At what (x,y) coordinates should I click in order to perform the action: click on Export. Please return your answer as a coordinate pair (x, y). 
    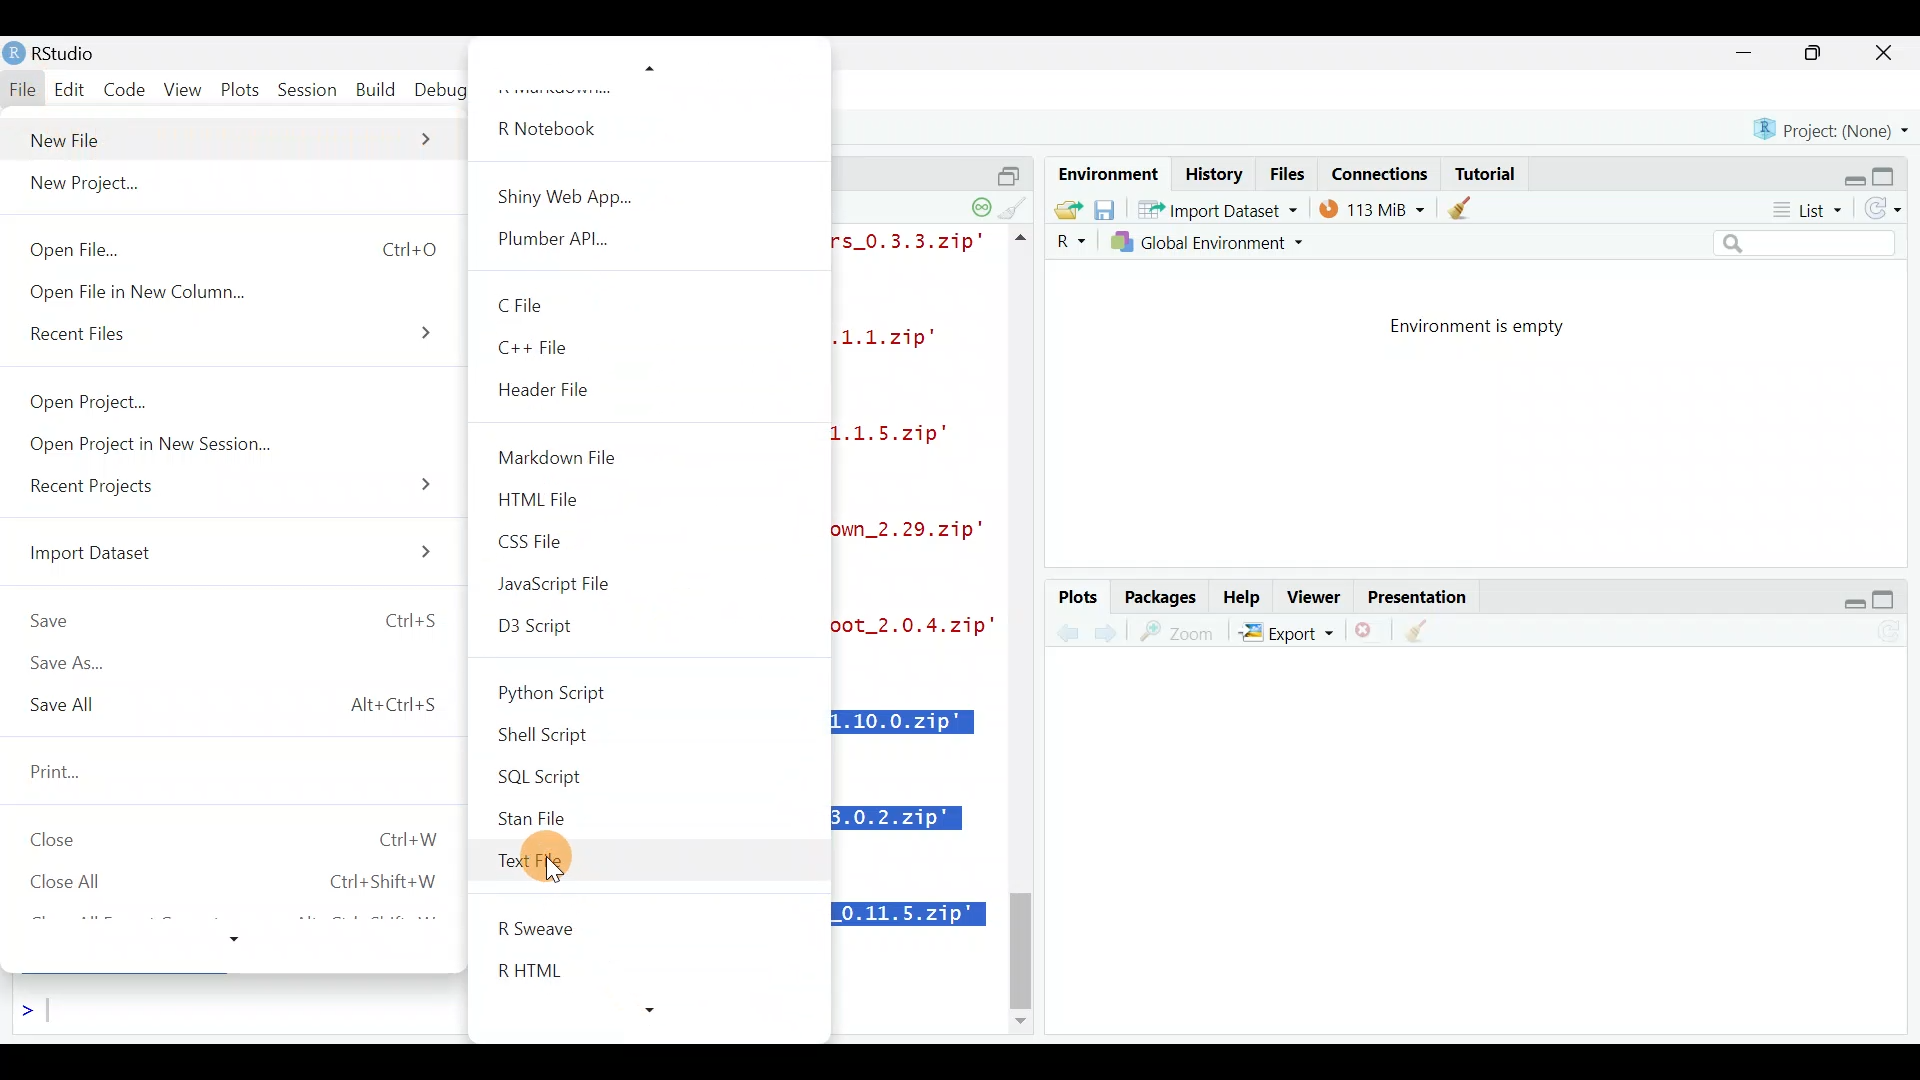
    Looking at the image, I should click on (1286, 636).